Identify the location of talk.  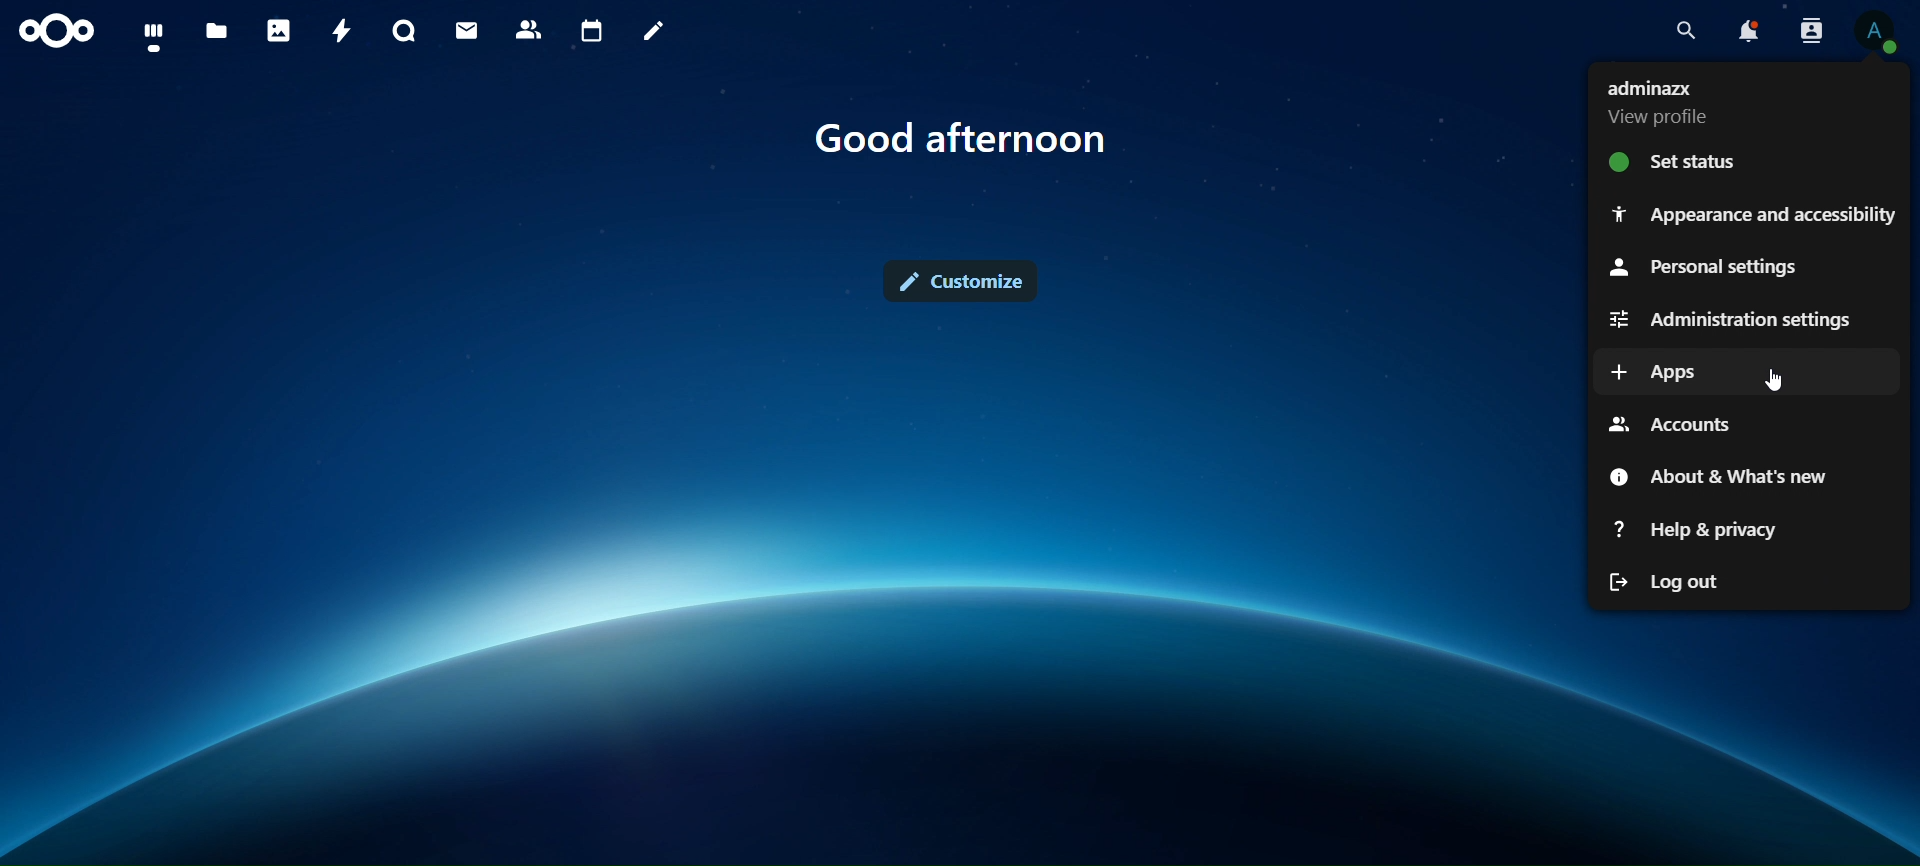
(401, 32).